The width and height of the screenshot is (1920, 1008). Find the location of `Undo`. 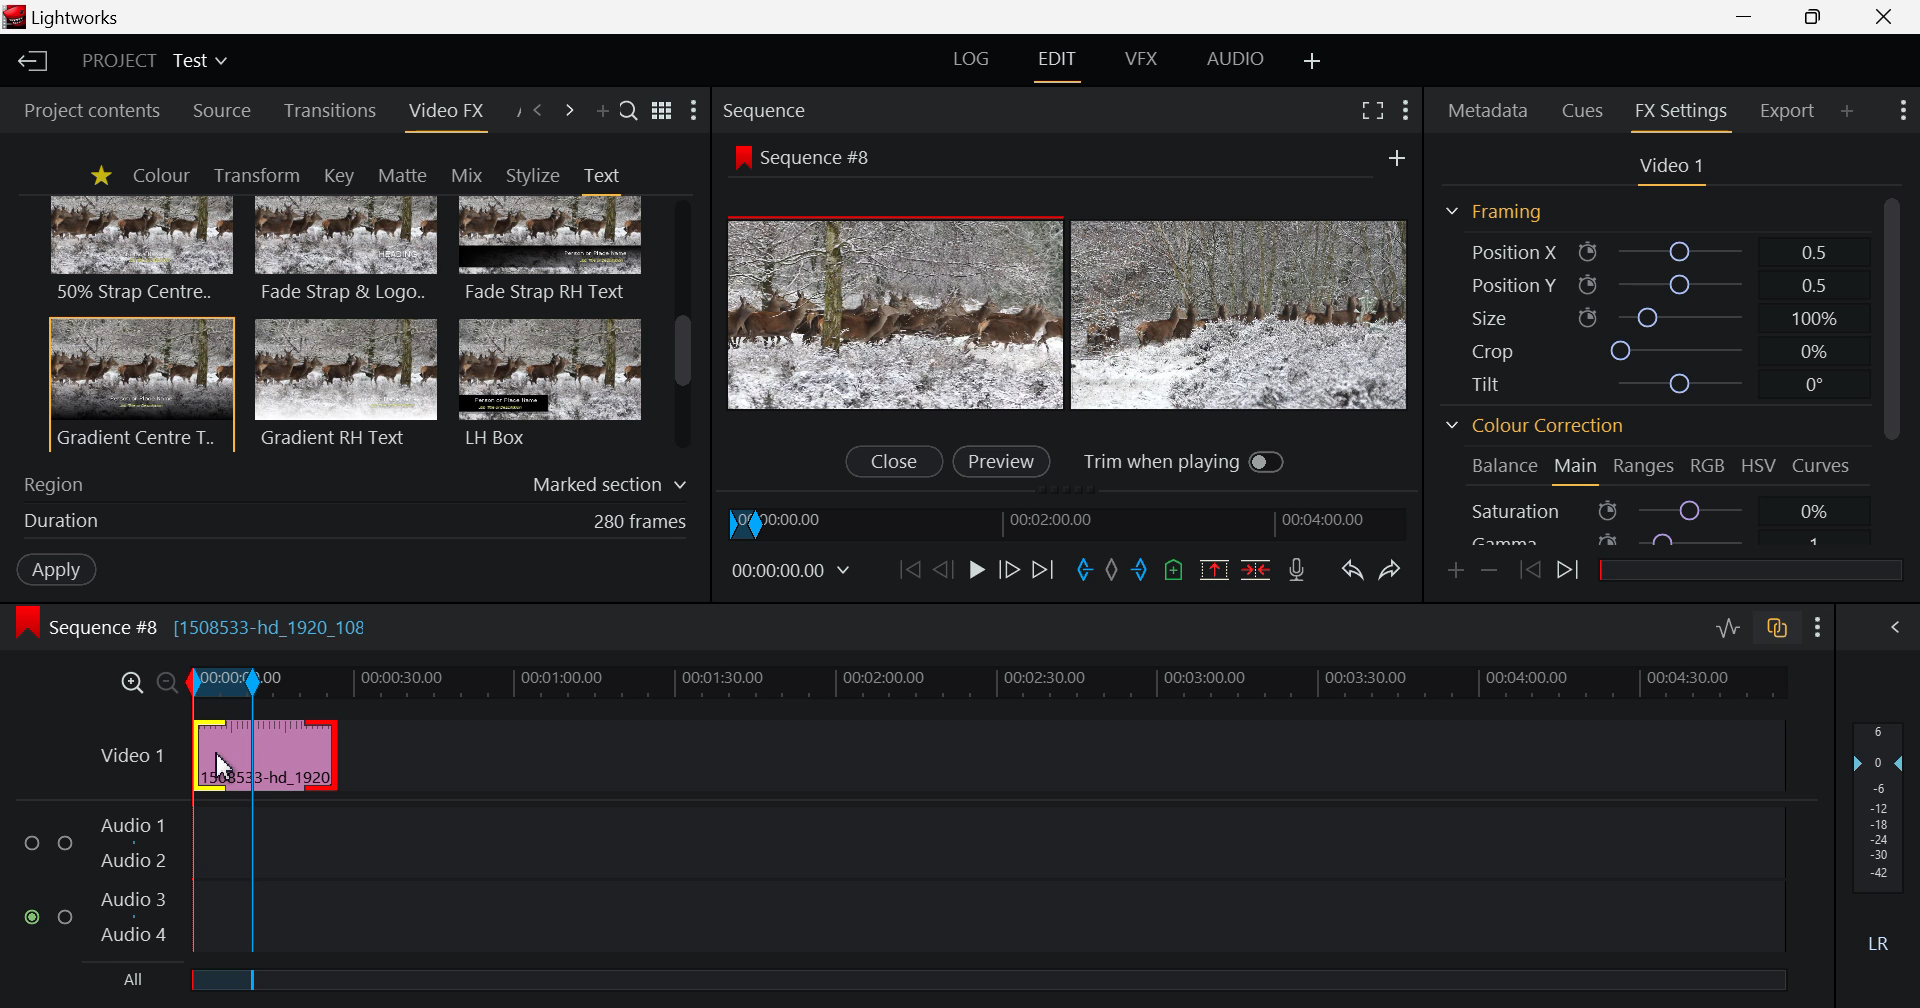

Undo is located at coordinates (1352, 570).